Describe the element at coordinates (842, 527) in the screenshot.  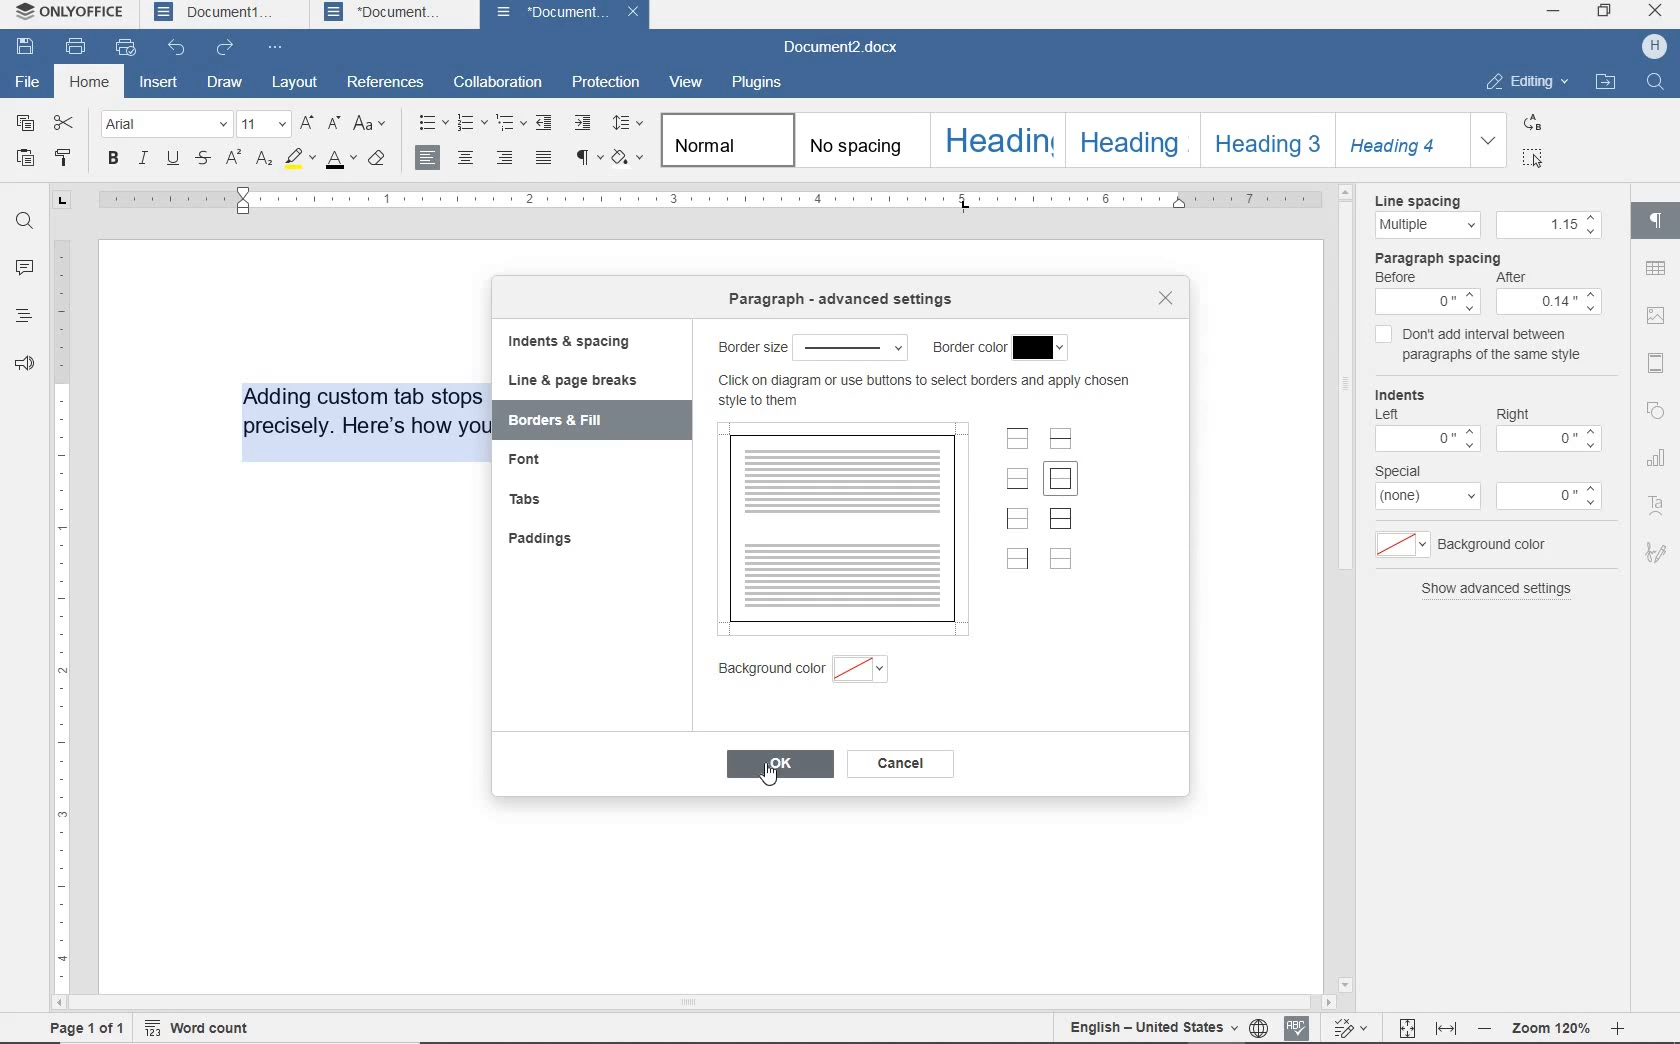
I see `preview` at that location.